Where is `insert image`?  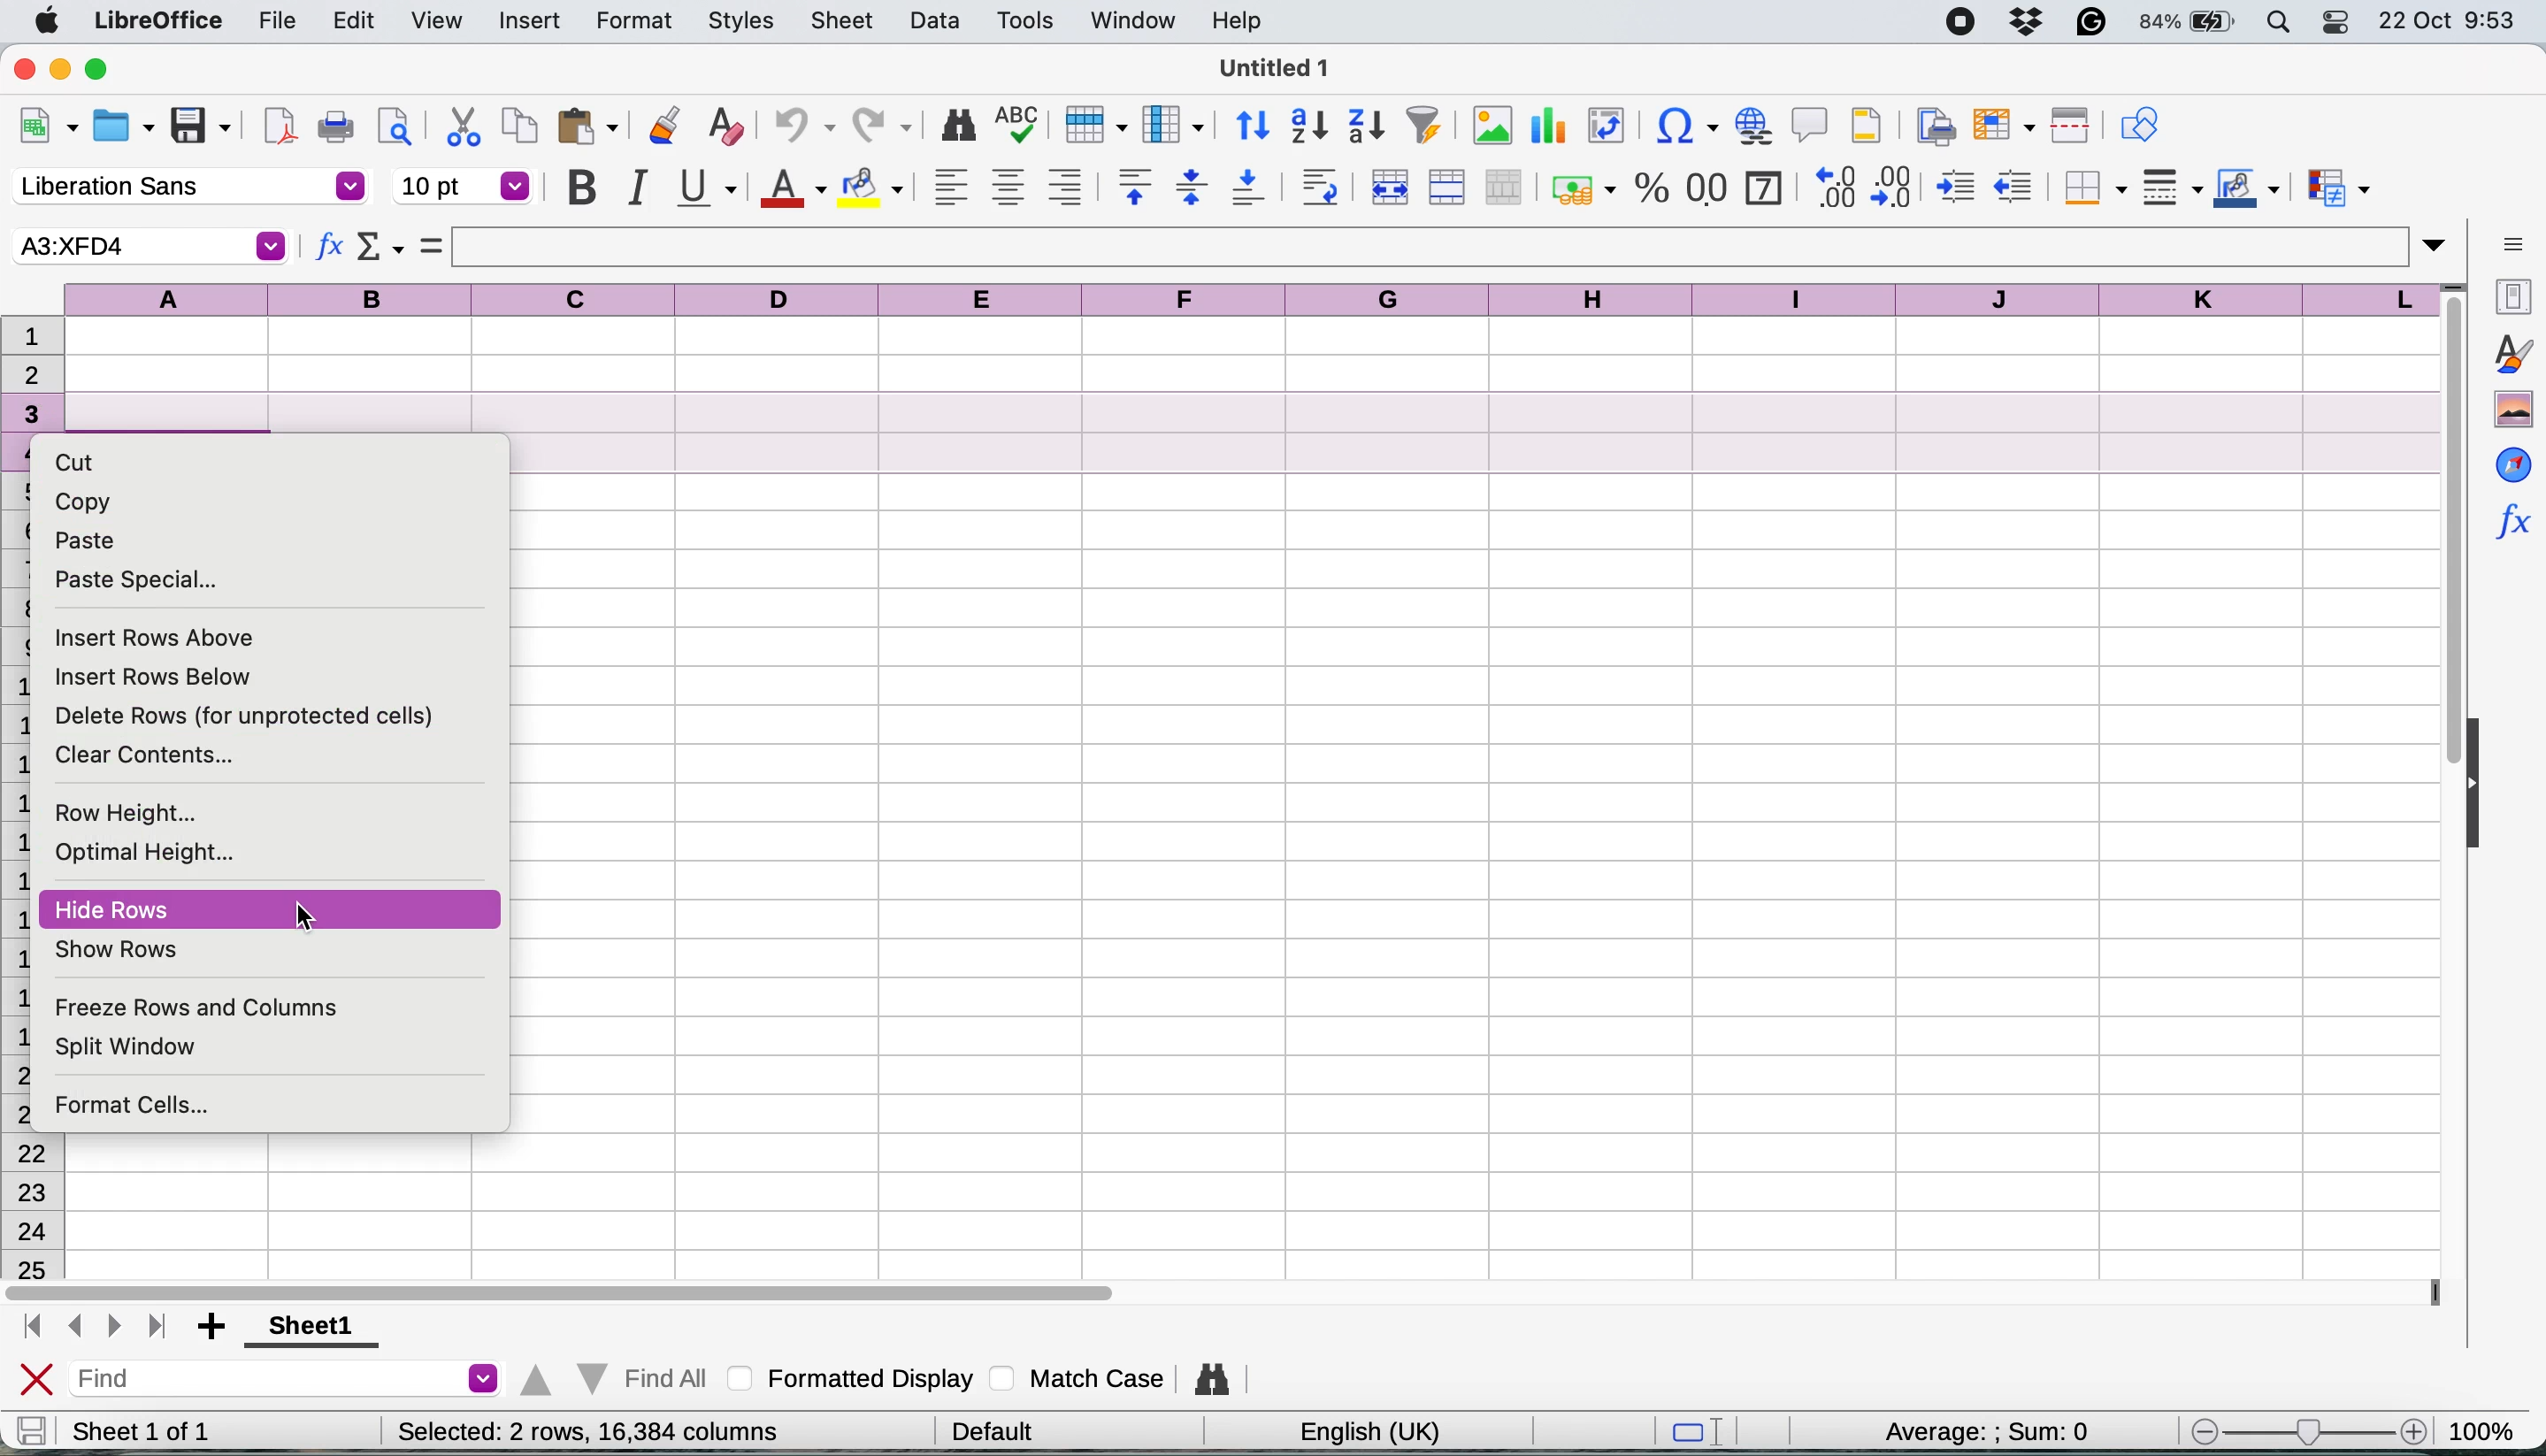 insert image is located at coordinates (1492, 125).